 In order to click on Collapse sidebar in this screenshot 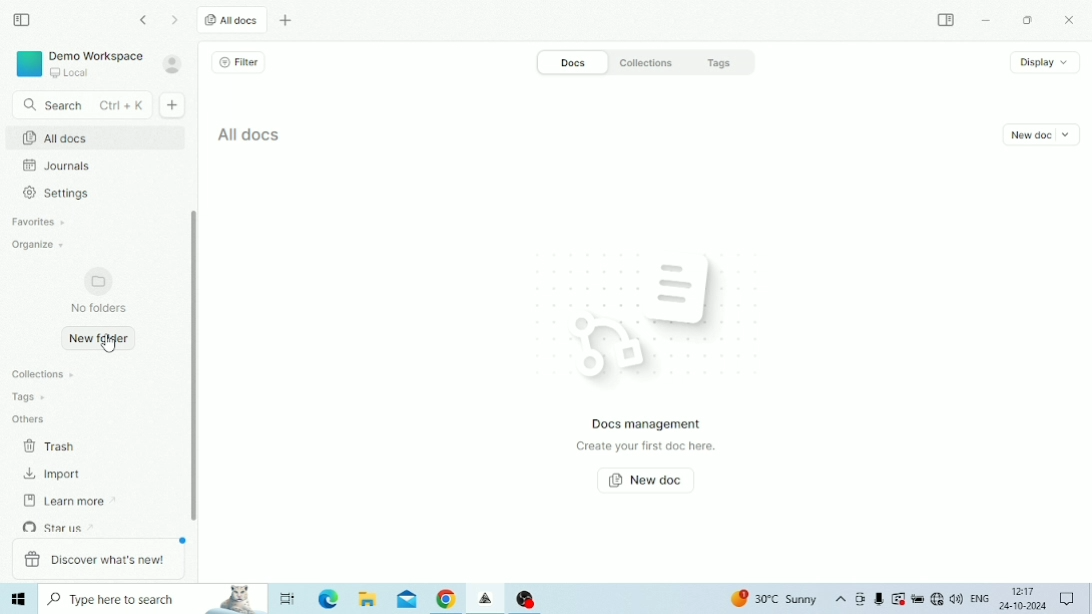, I will do `click(23, 20)`.